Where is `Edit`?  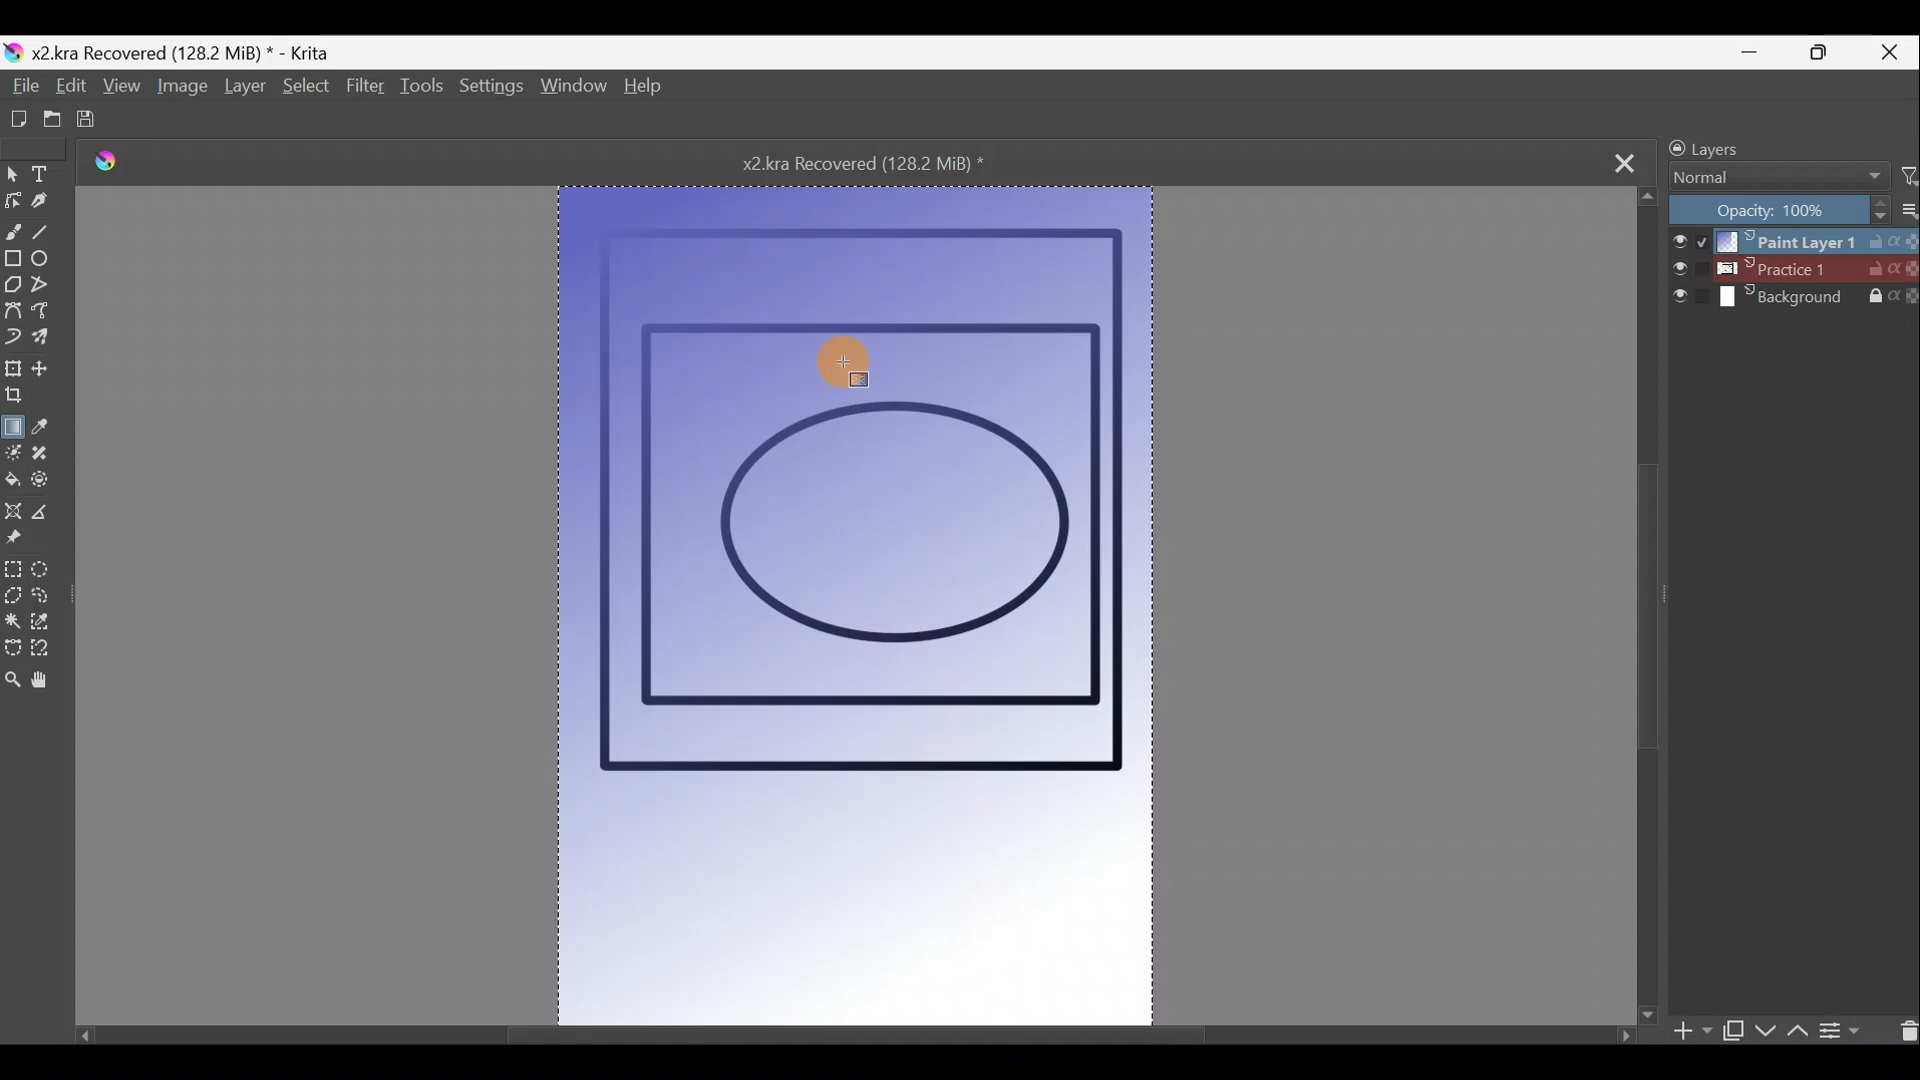 Edit is located at coordinates (69, 90).